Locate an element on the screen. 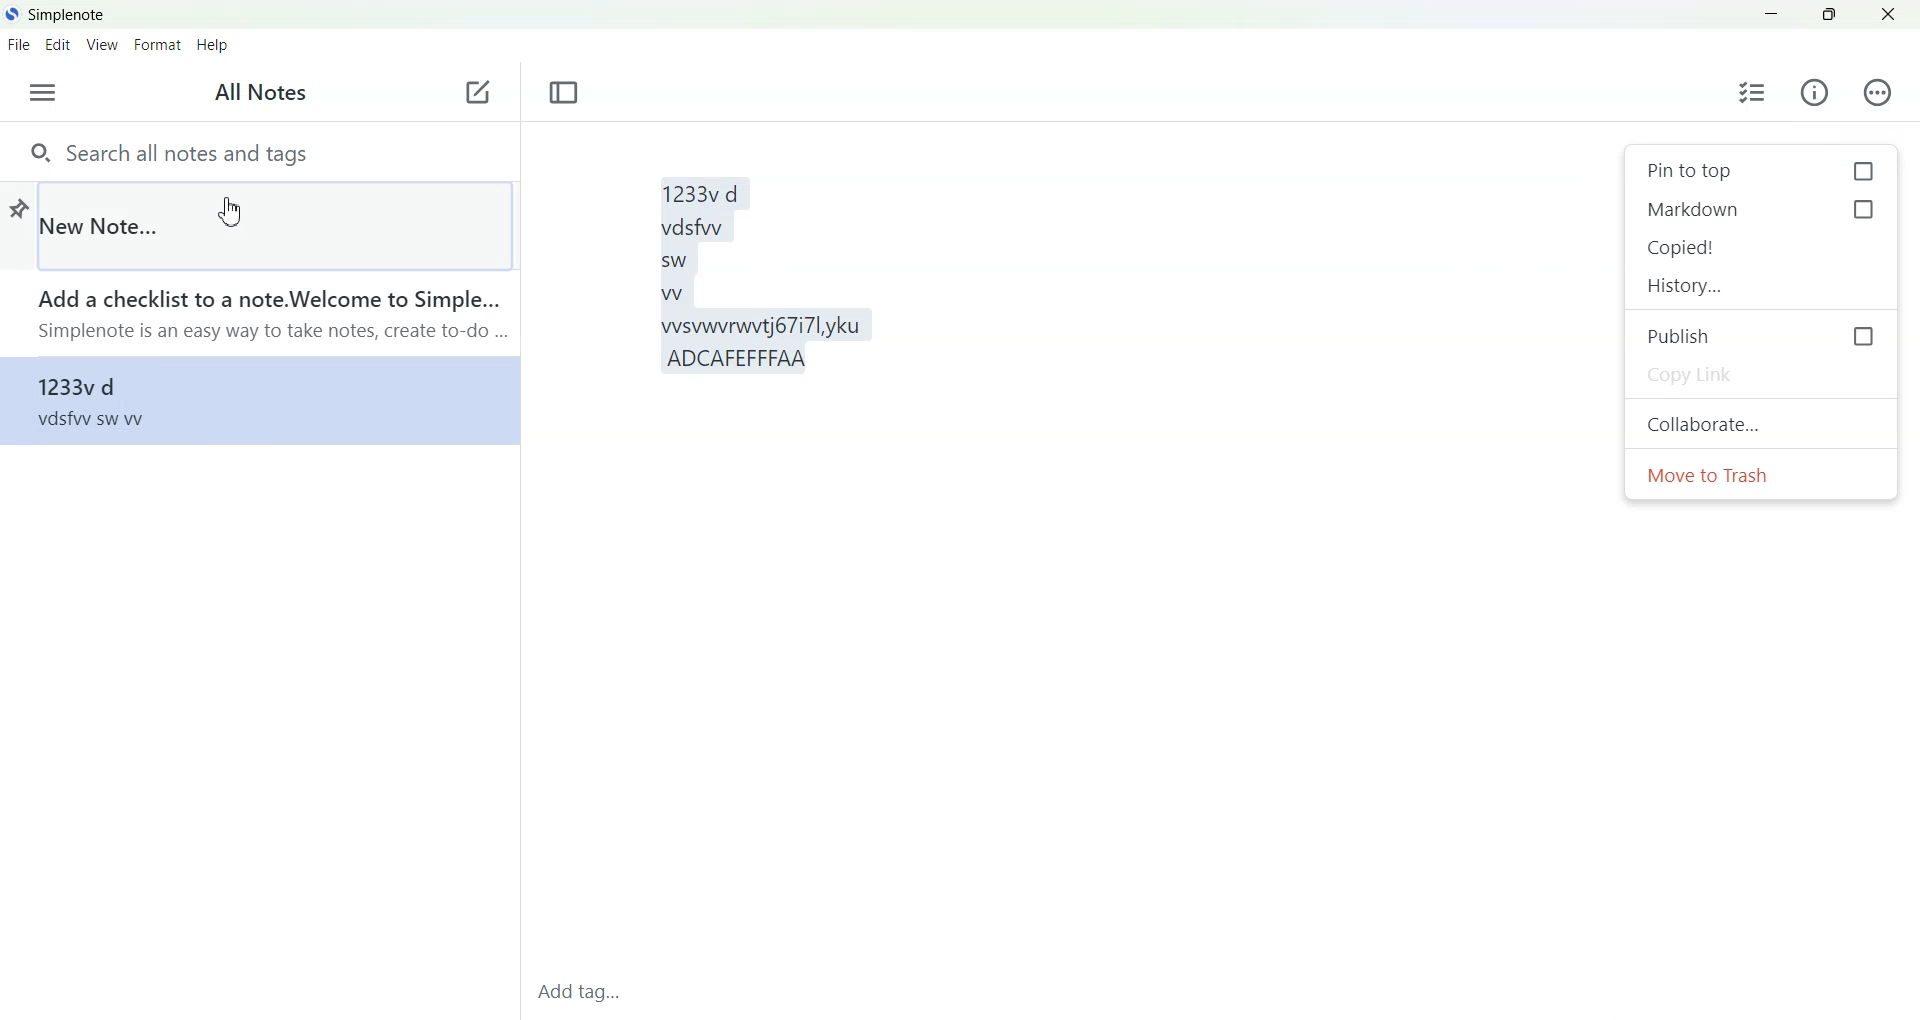 The width and height of the screenshot is (1920, 1020). Pin to file is located at coordinates (17, 205).